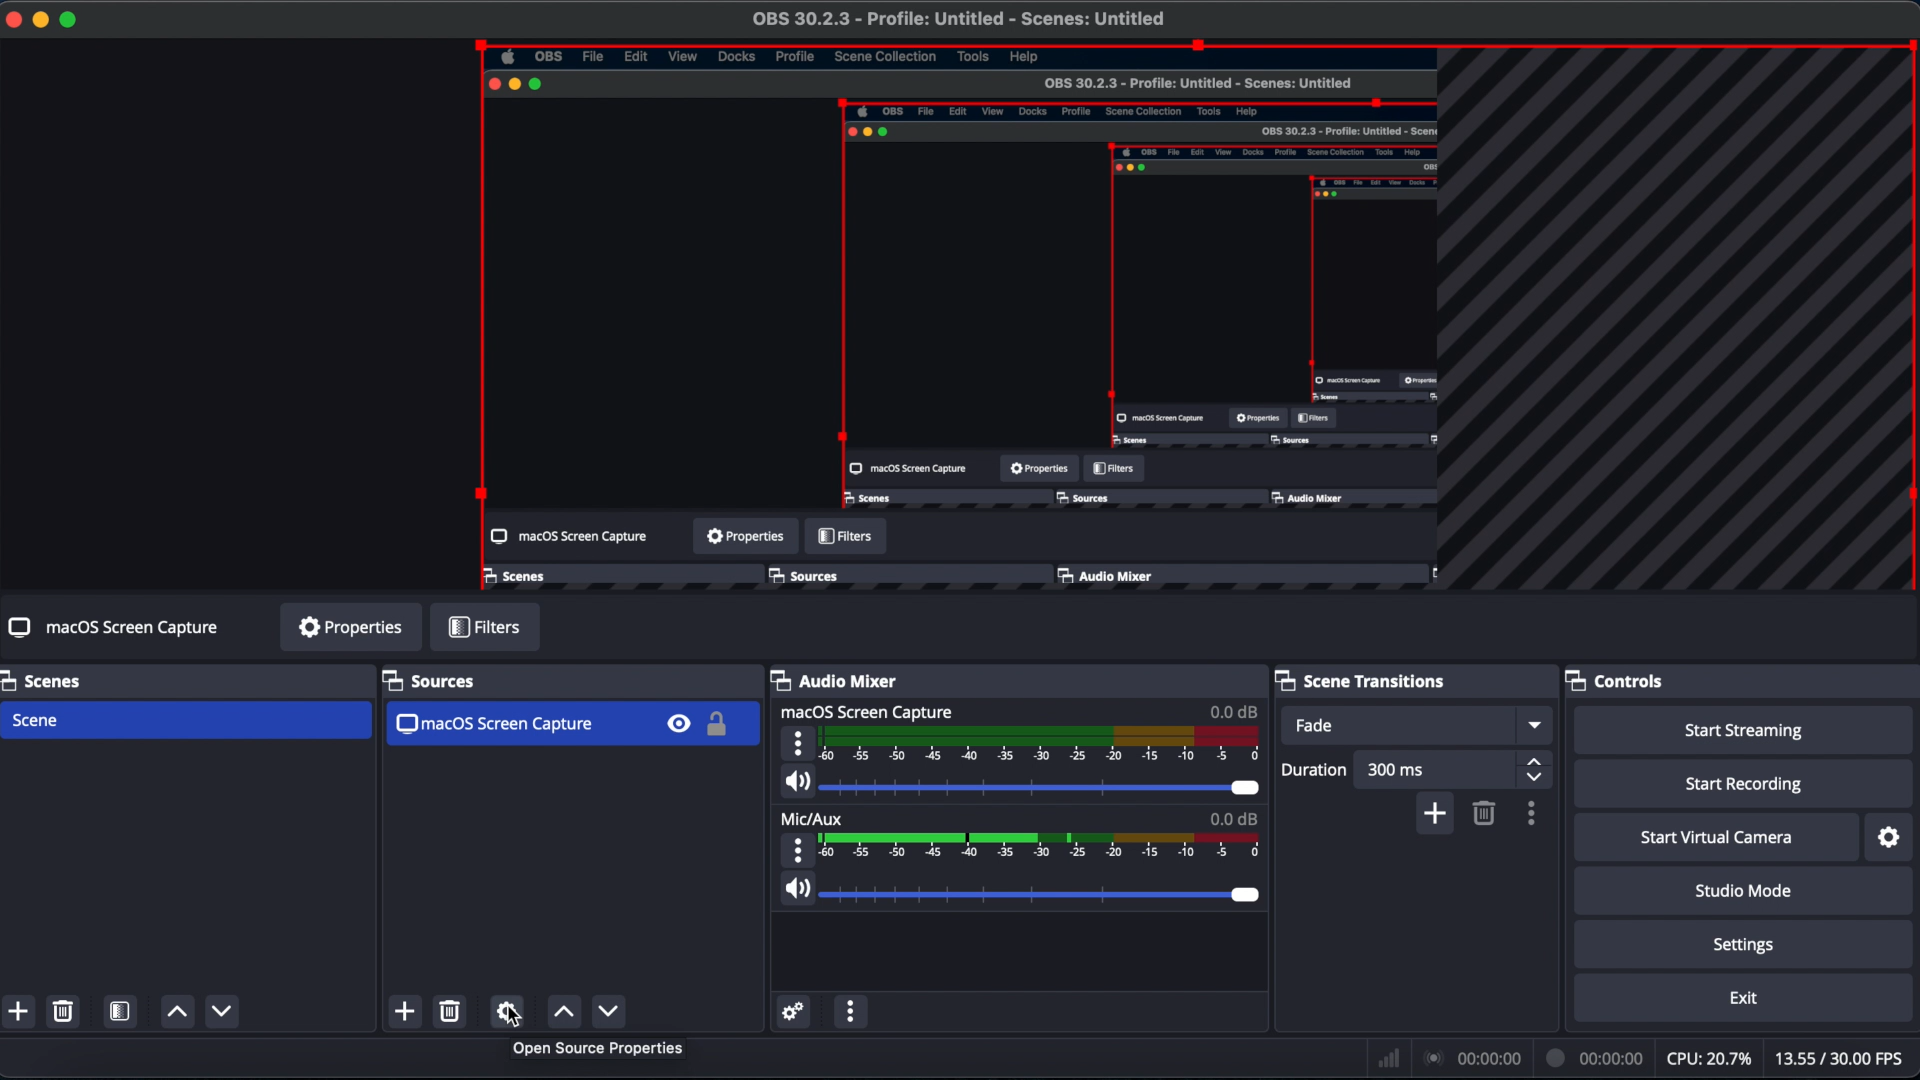 The height and width of the screenshot is (1080, 1920). I want to click on volume slider handle, so click(1245, 789).